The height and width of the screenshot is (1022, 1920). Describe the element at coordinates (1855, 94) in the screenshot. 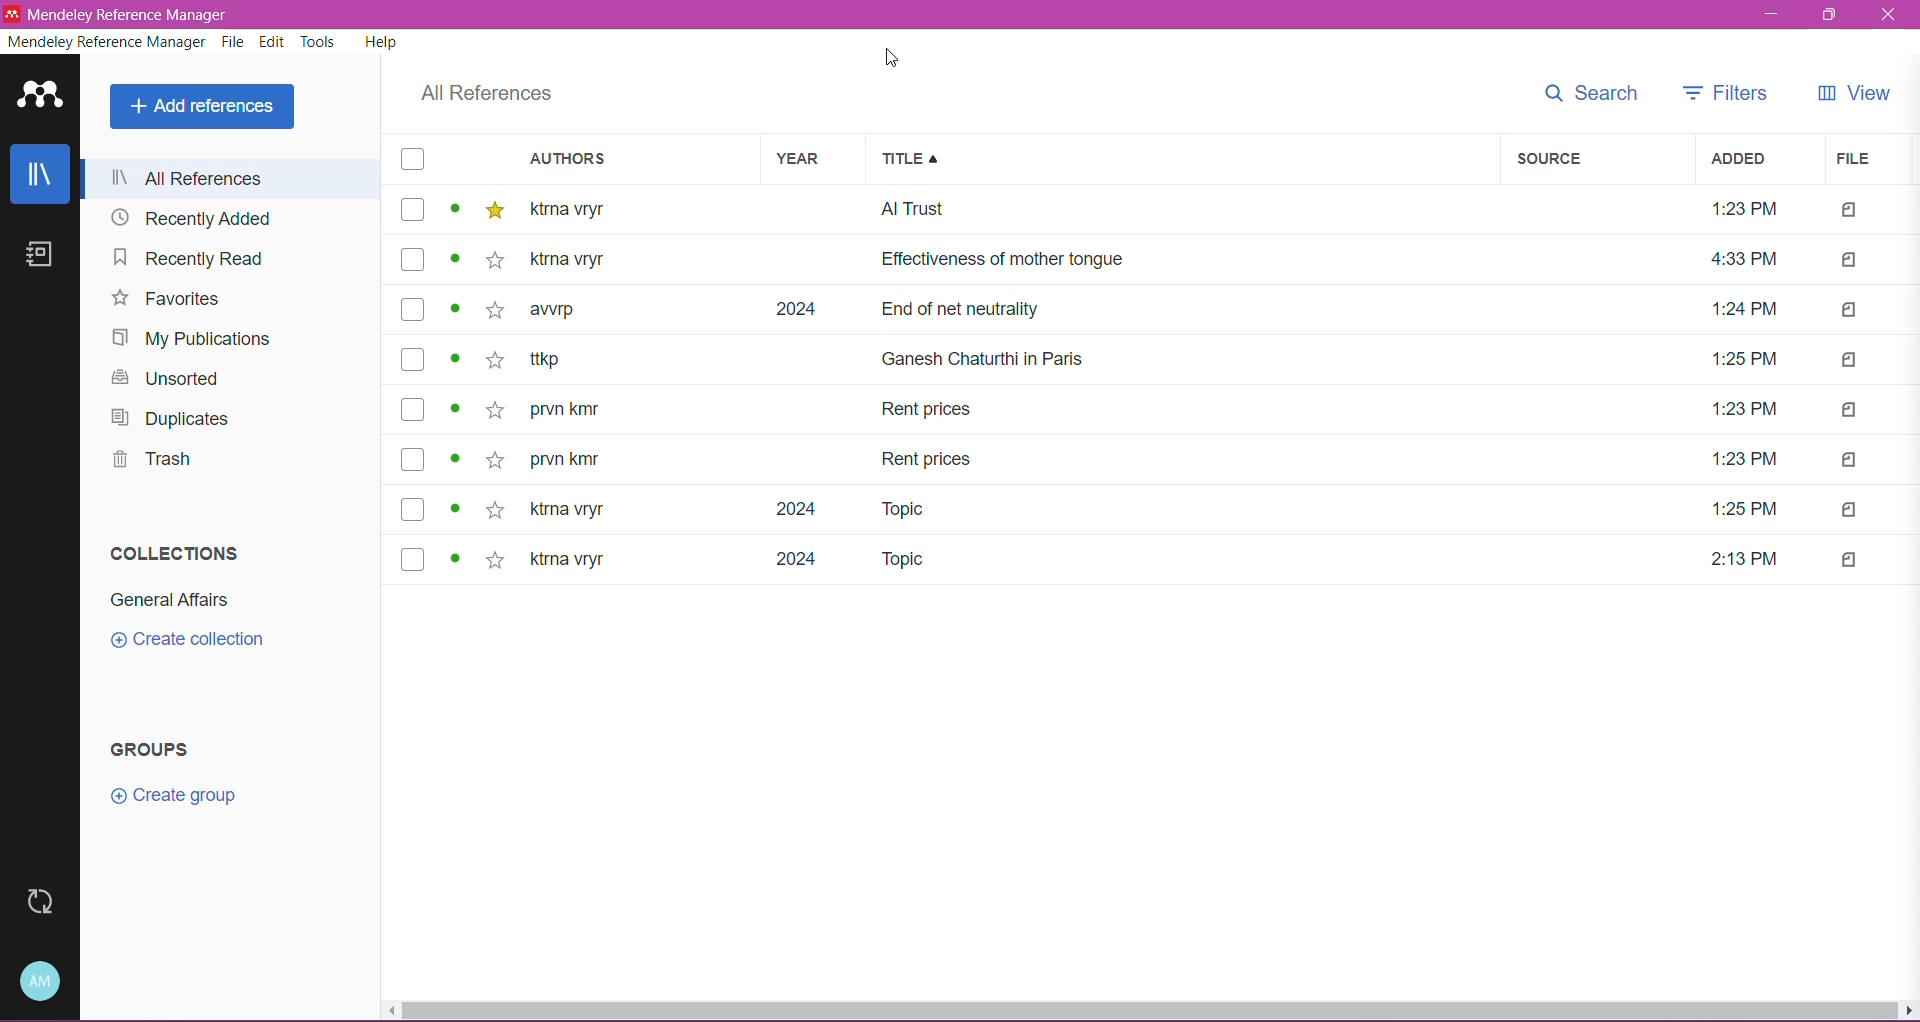

I see `View` at that location.